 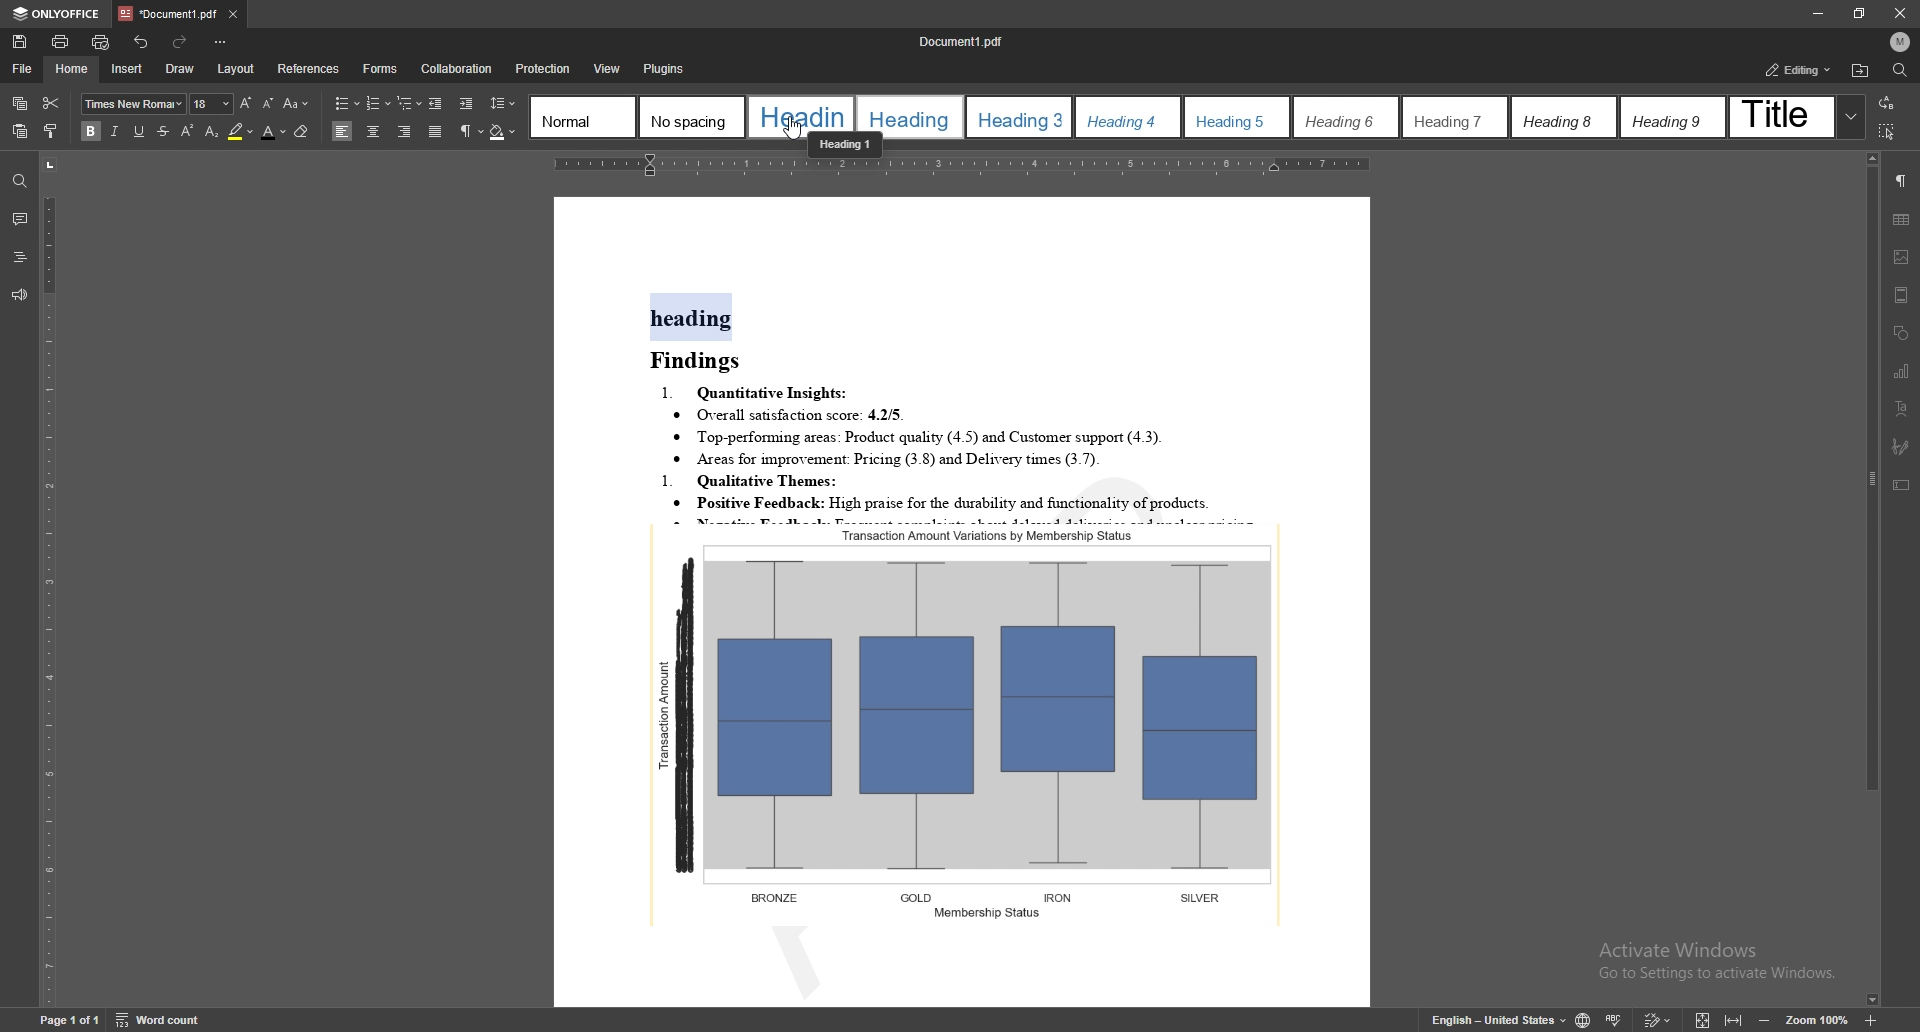 I want to click on close tab, so click(x=232, y=16).